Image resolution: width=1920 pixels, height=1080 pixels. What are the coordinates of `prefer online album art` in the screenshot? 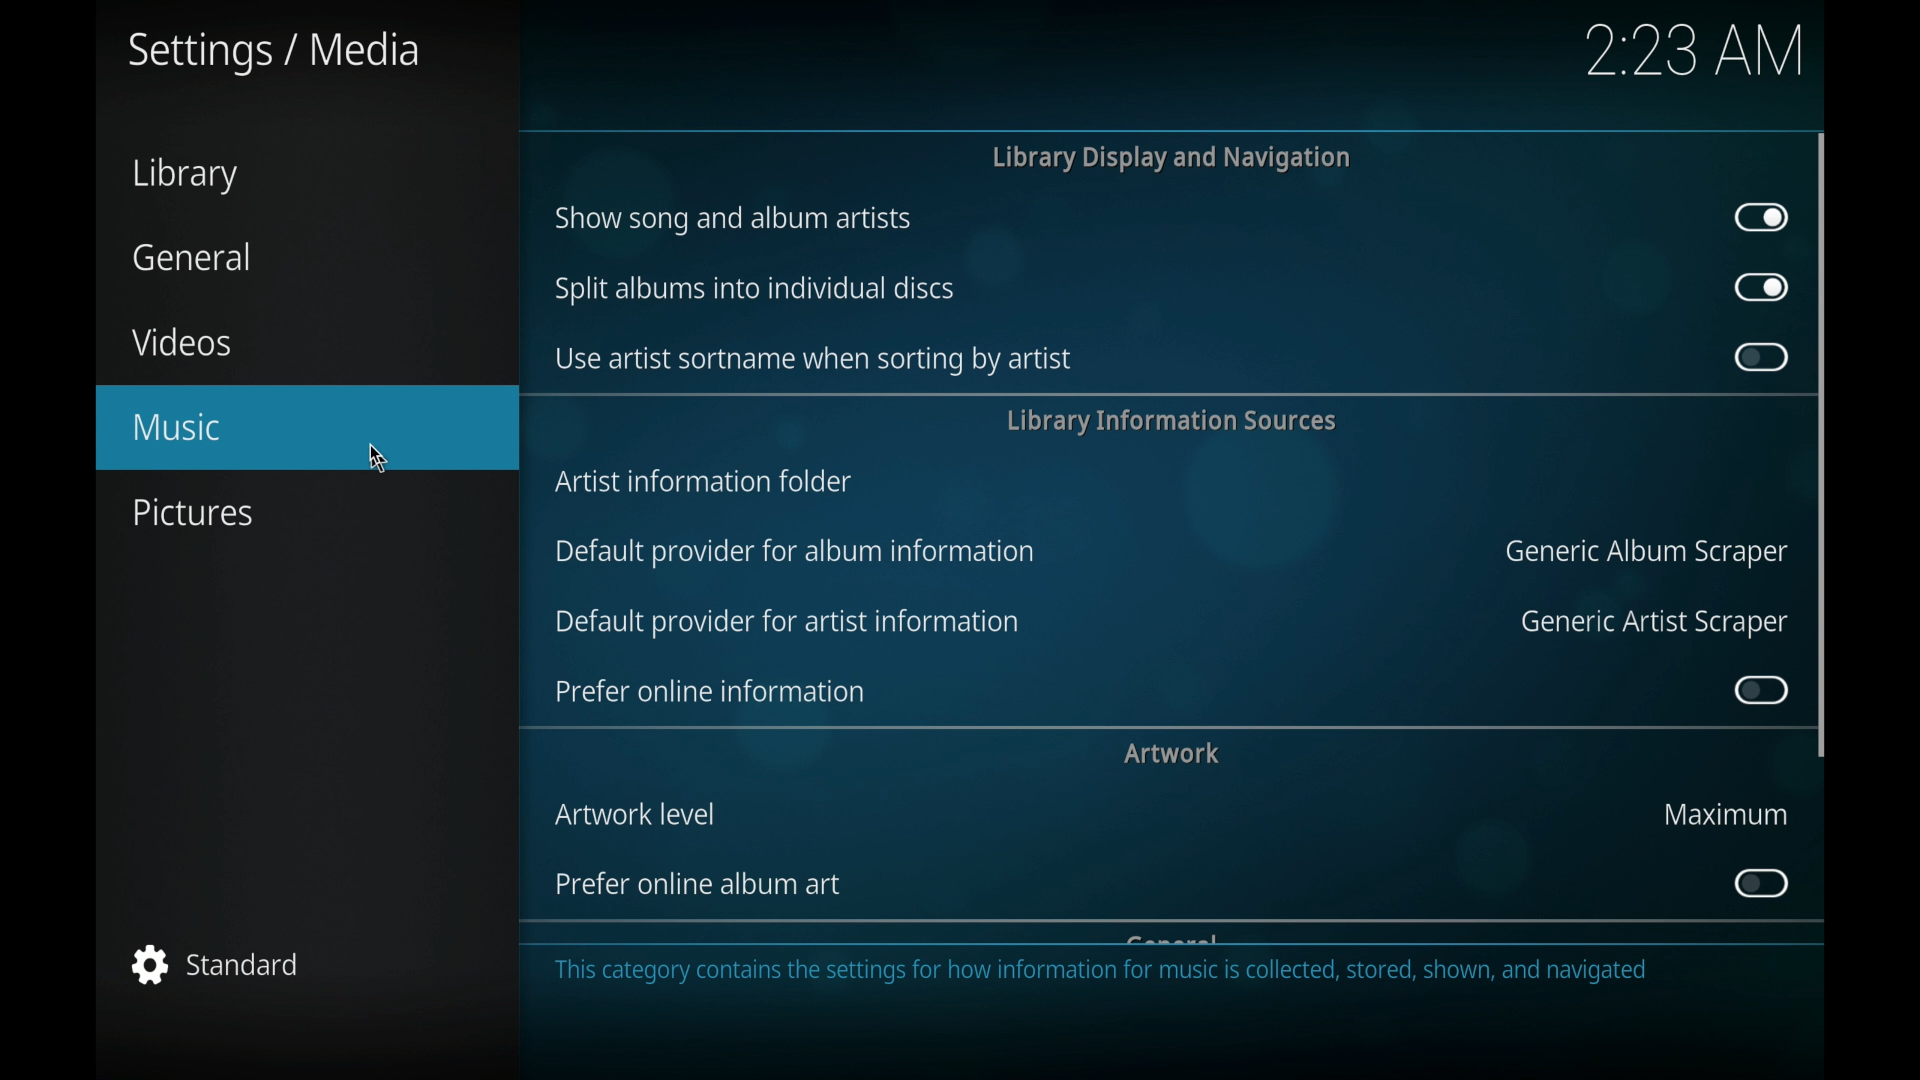 It's located at (701, 884).